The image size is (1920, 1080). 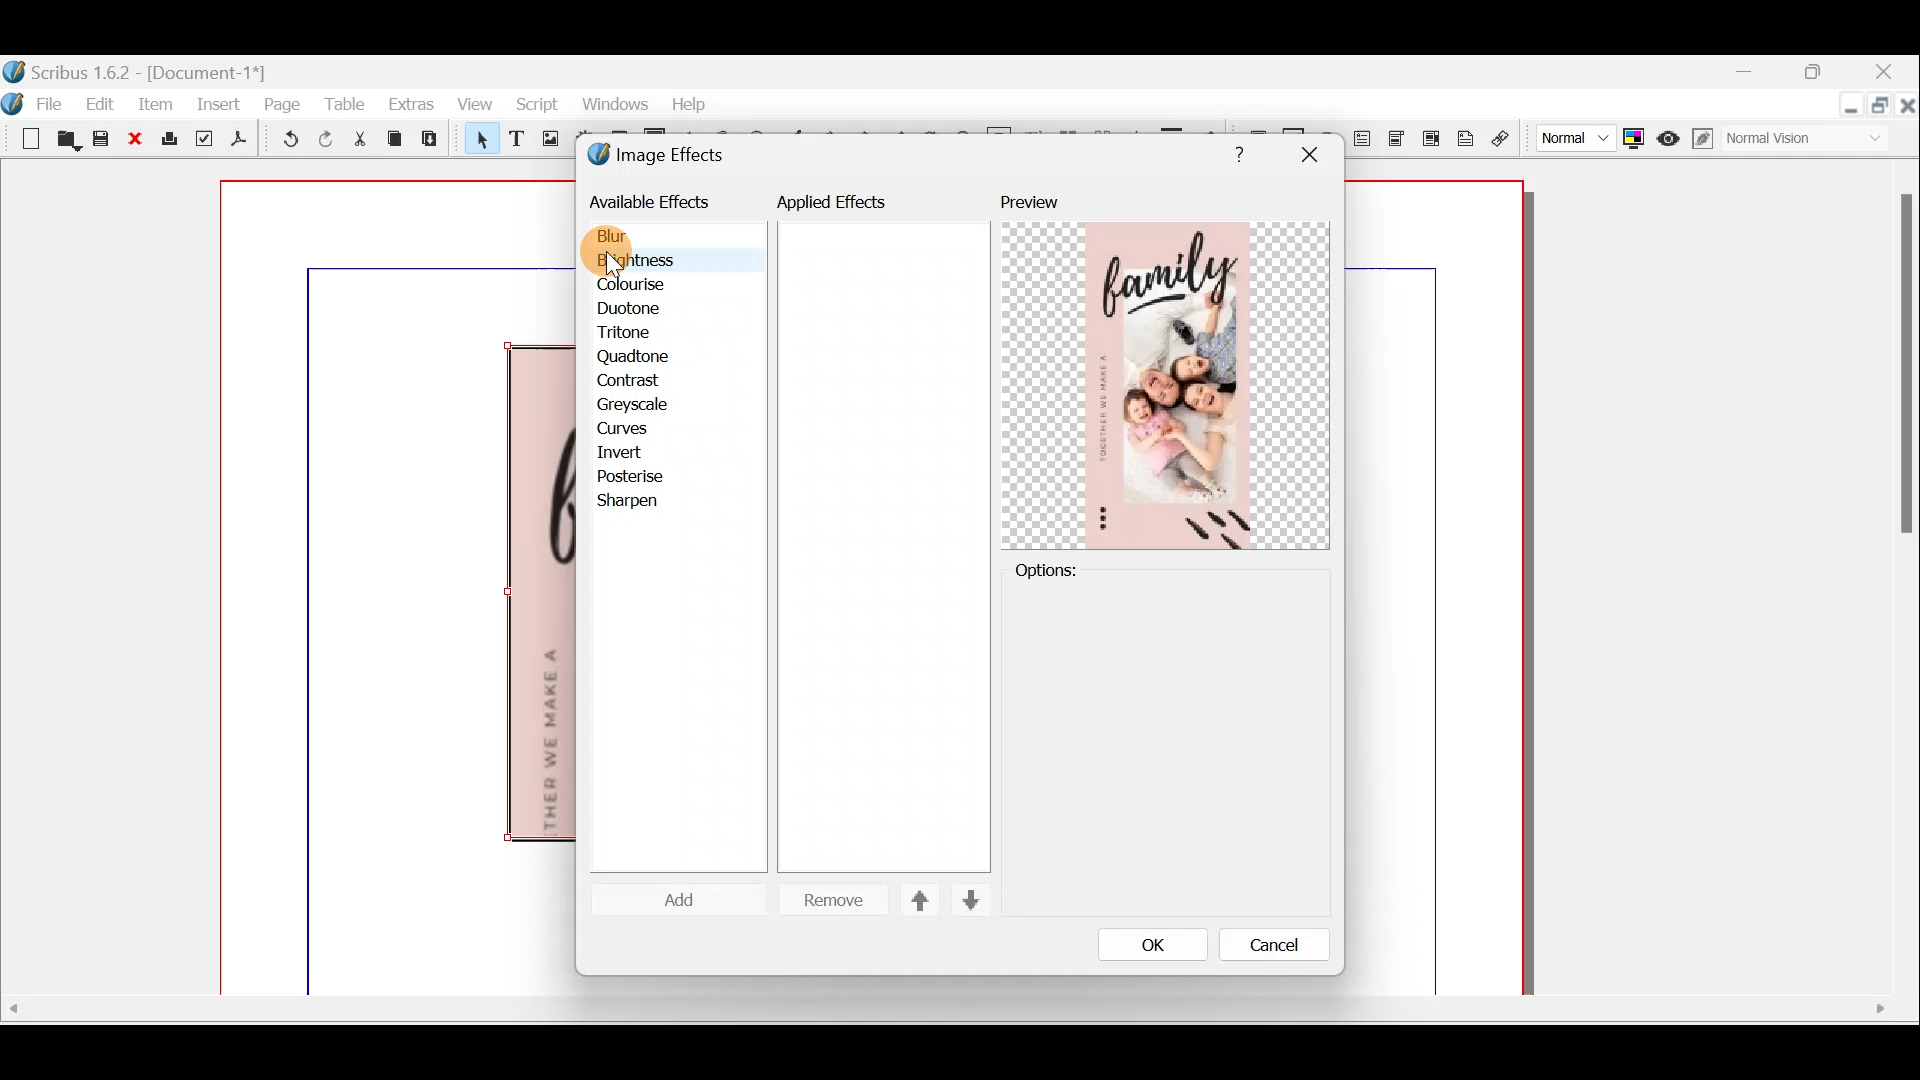 What do you see at coordinates (668, 157) in the screenshot?
I see `Image effects` at bounding box center [668, 157].